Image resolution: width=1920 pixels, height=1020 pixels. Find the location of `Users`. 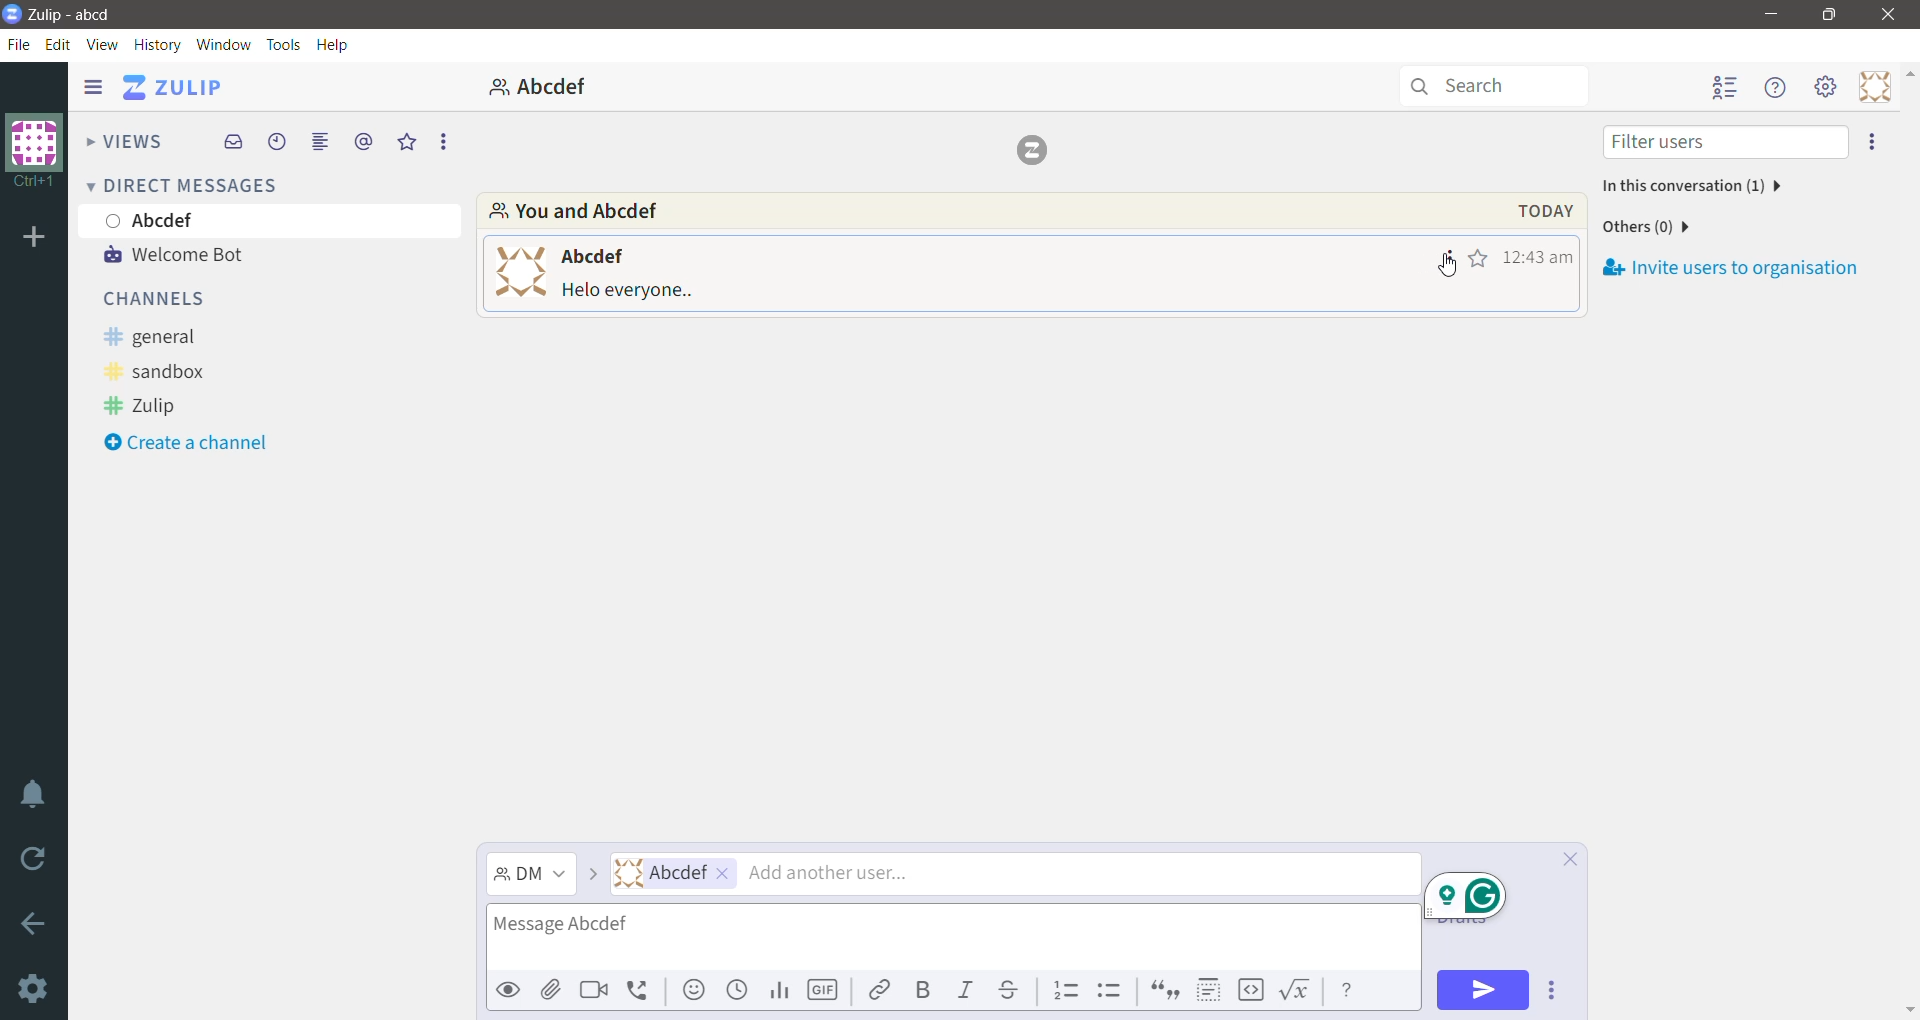

Users is located at coordinates (1016, 874).